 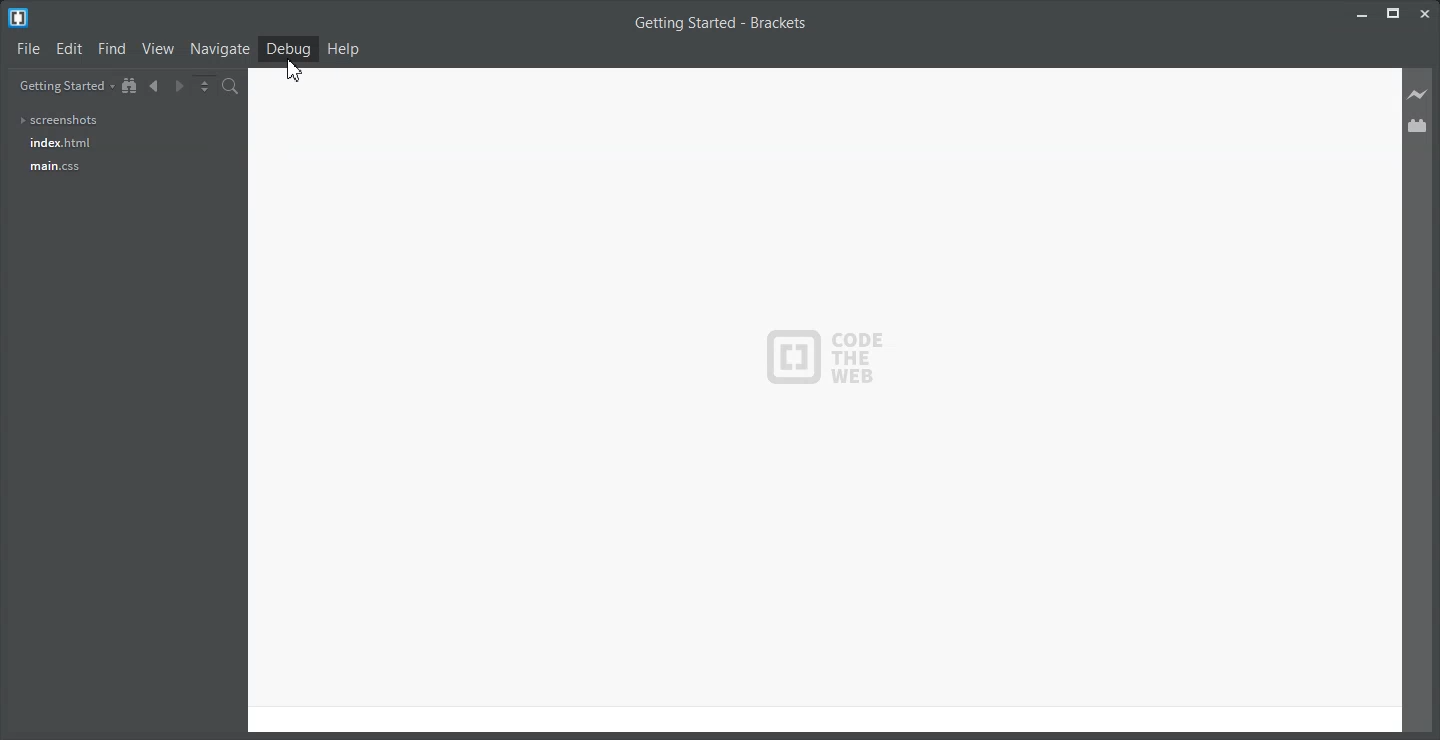 What do you see at coordinates (53, 165) in the screenshot?
I see `main.css` at bounding box center [53, 165].